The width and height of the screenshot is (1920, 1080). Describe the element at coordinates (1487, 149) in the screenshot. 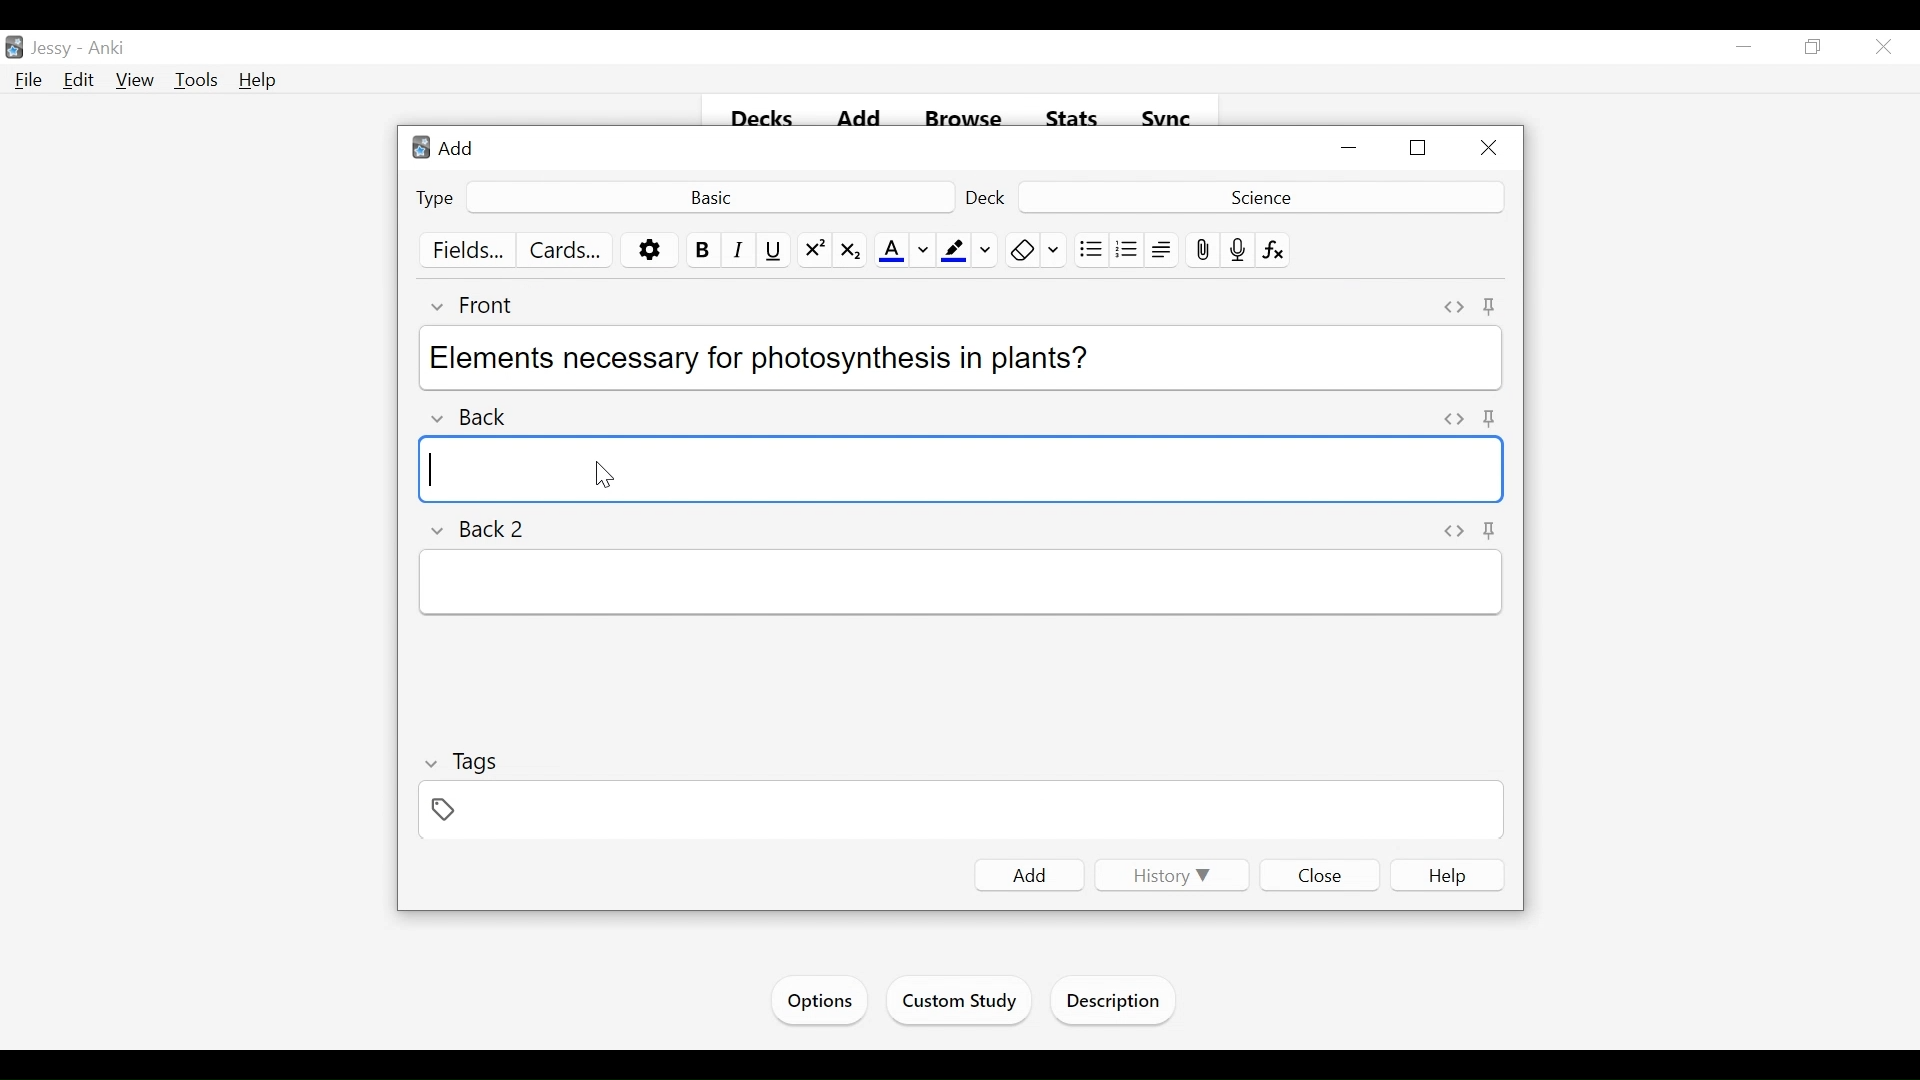

I see `Close` at that location.